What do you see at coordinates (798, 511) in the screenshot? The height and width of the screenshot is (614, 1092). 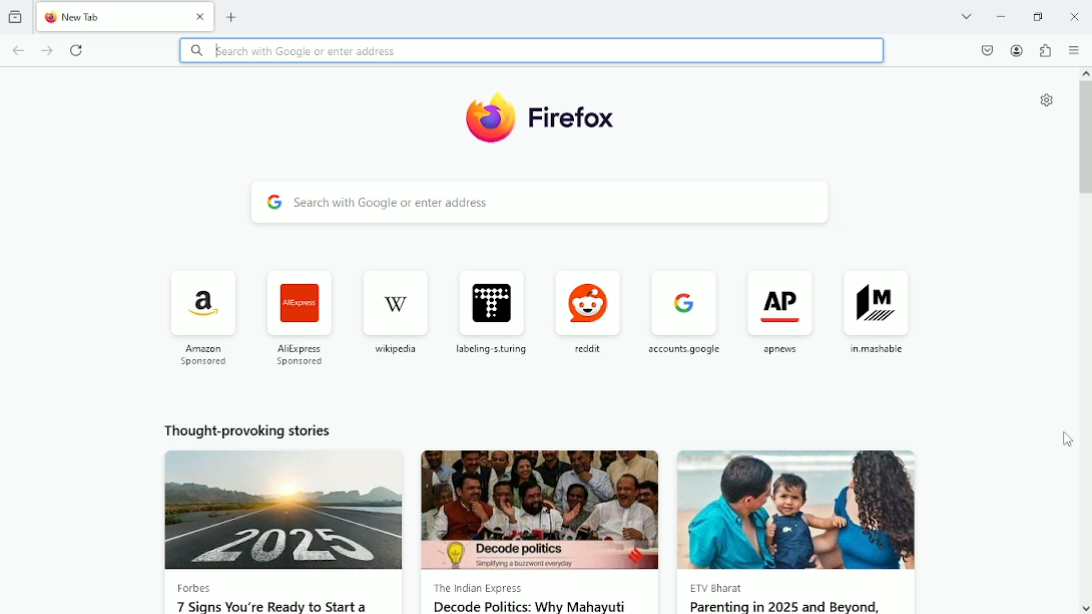 I see `image` at bounding box center [798, 511].